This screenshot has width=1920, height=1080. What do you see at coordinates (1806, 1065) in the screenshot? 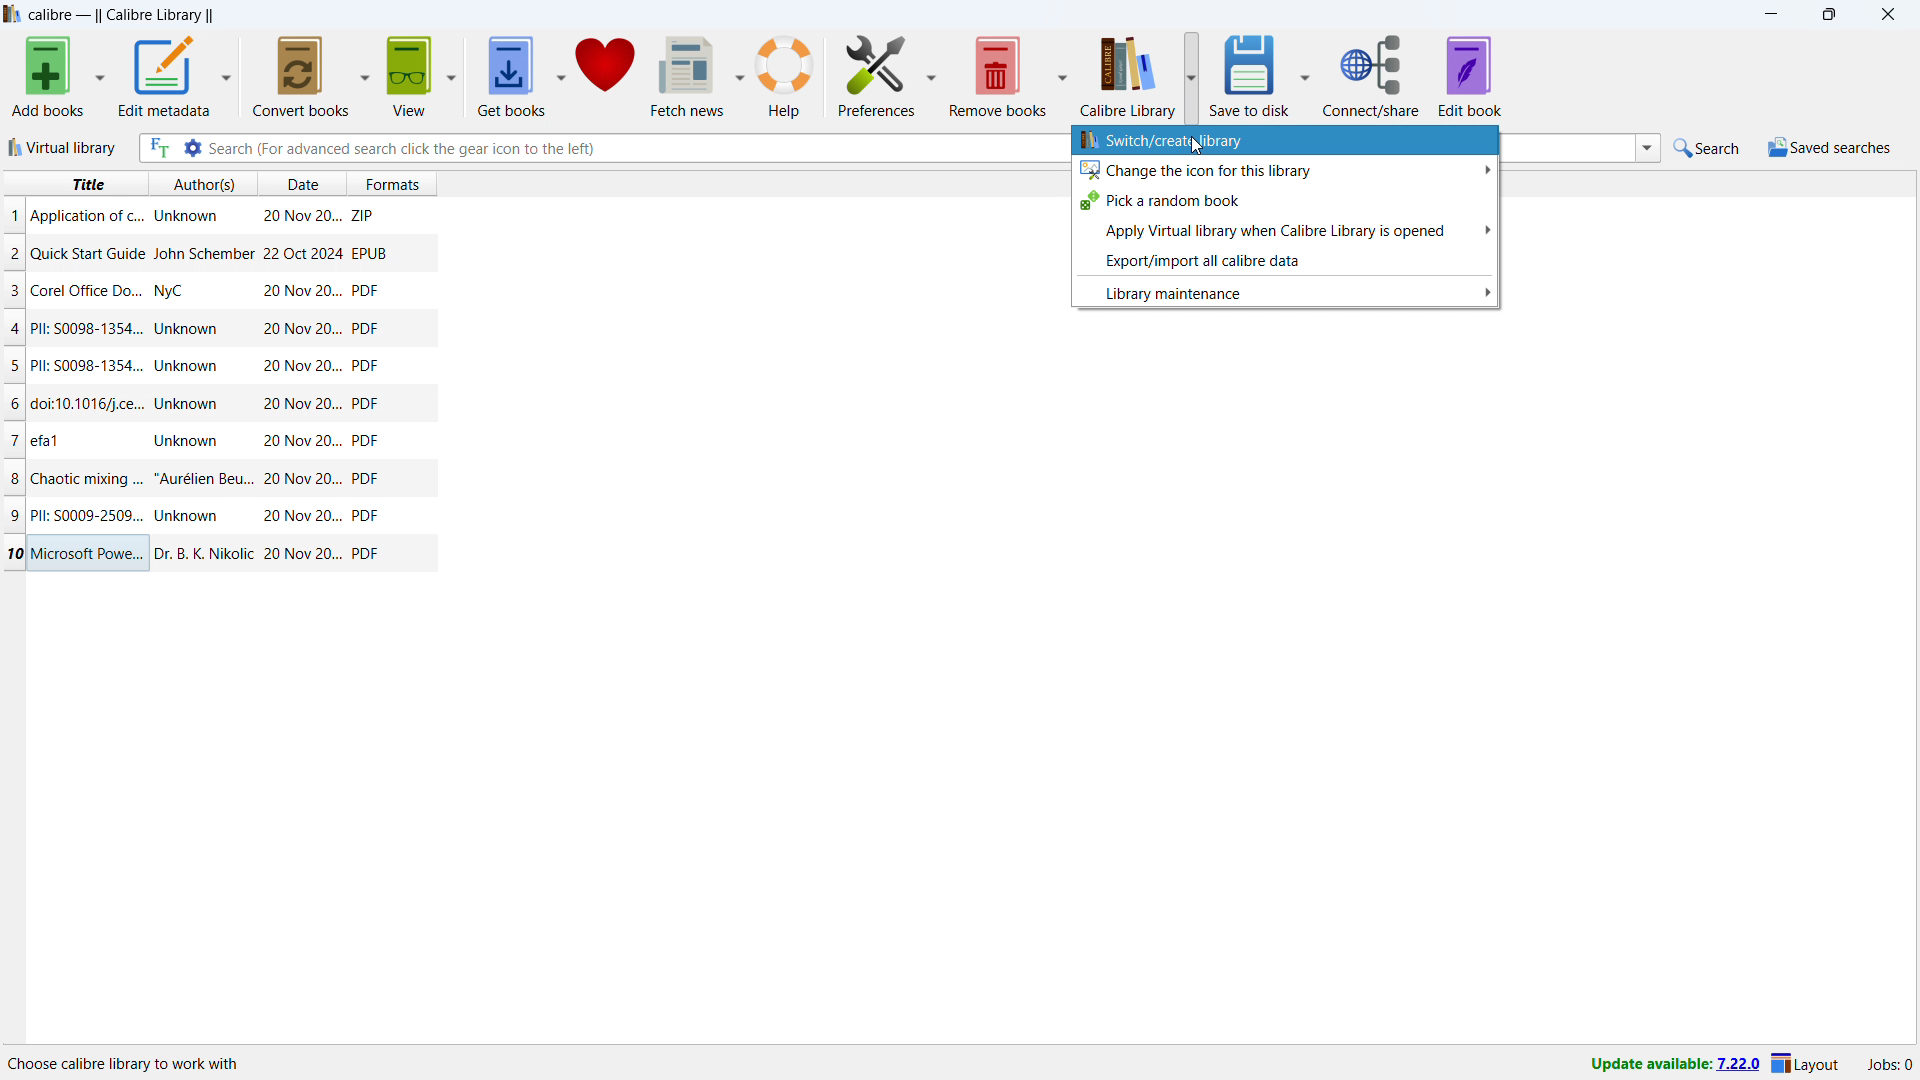
I see `layout` at bounding box center [1806, 1065].